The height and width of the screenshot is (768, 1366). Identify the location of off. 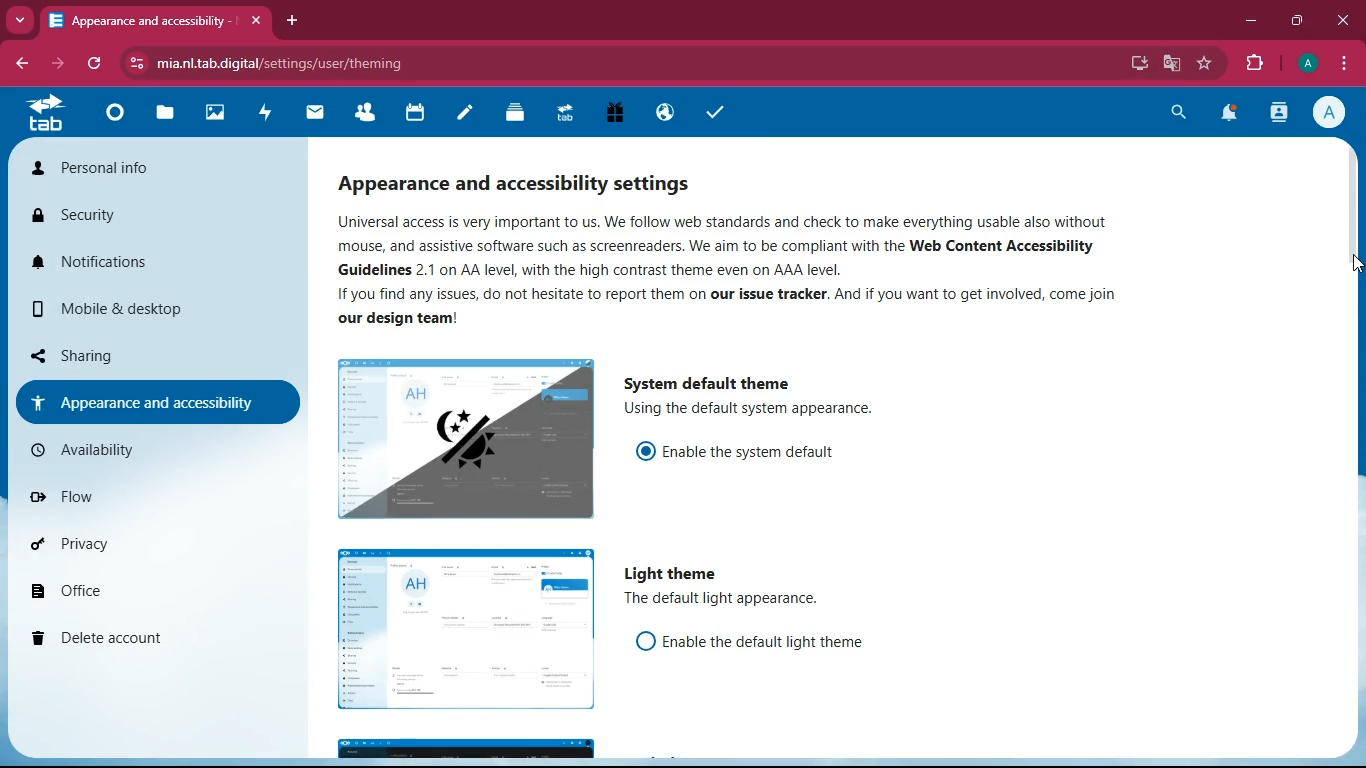
(640, 642).